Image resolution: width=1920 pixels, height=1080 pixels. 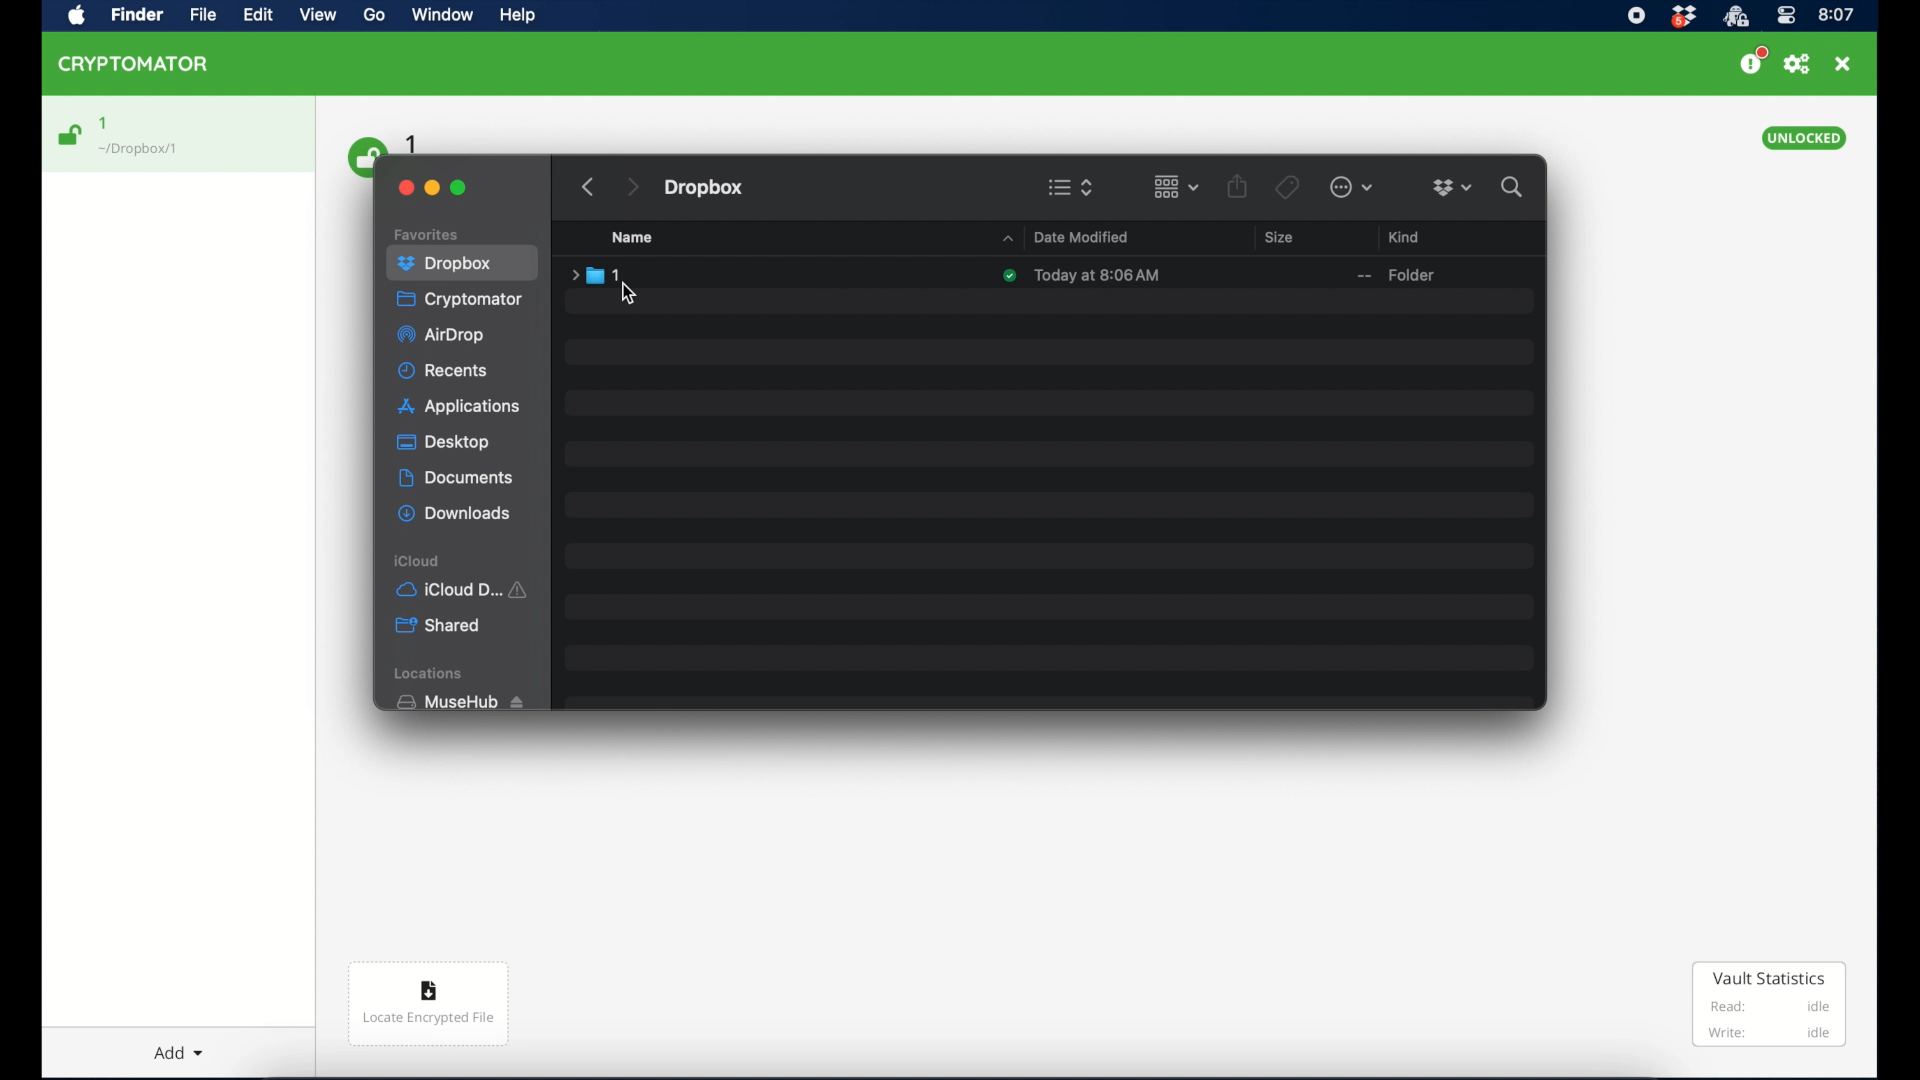 What do you see at coordinates (1683, 17) in the screenshot?
I see `dropbox icon` at bounding box center [1683, 17].